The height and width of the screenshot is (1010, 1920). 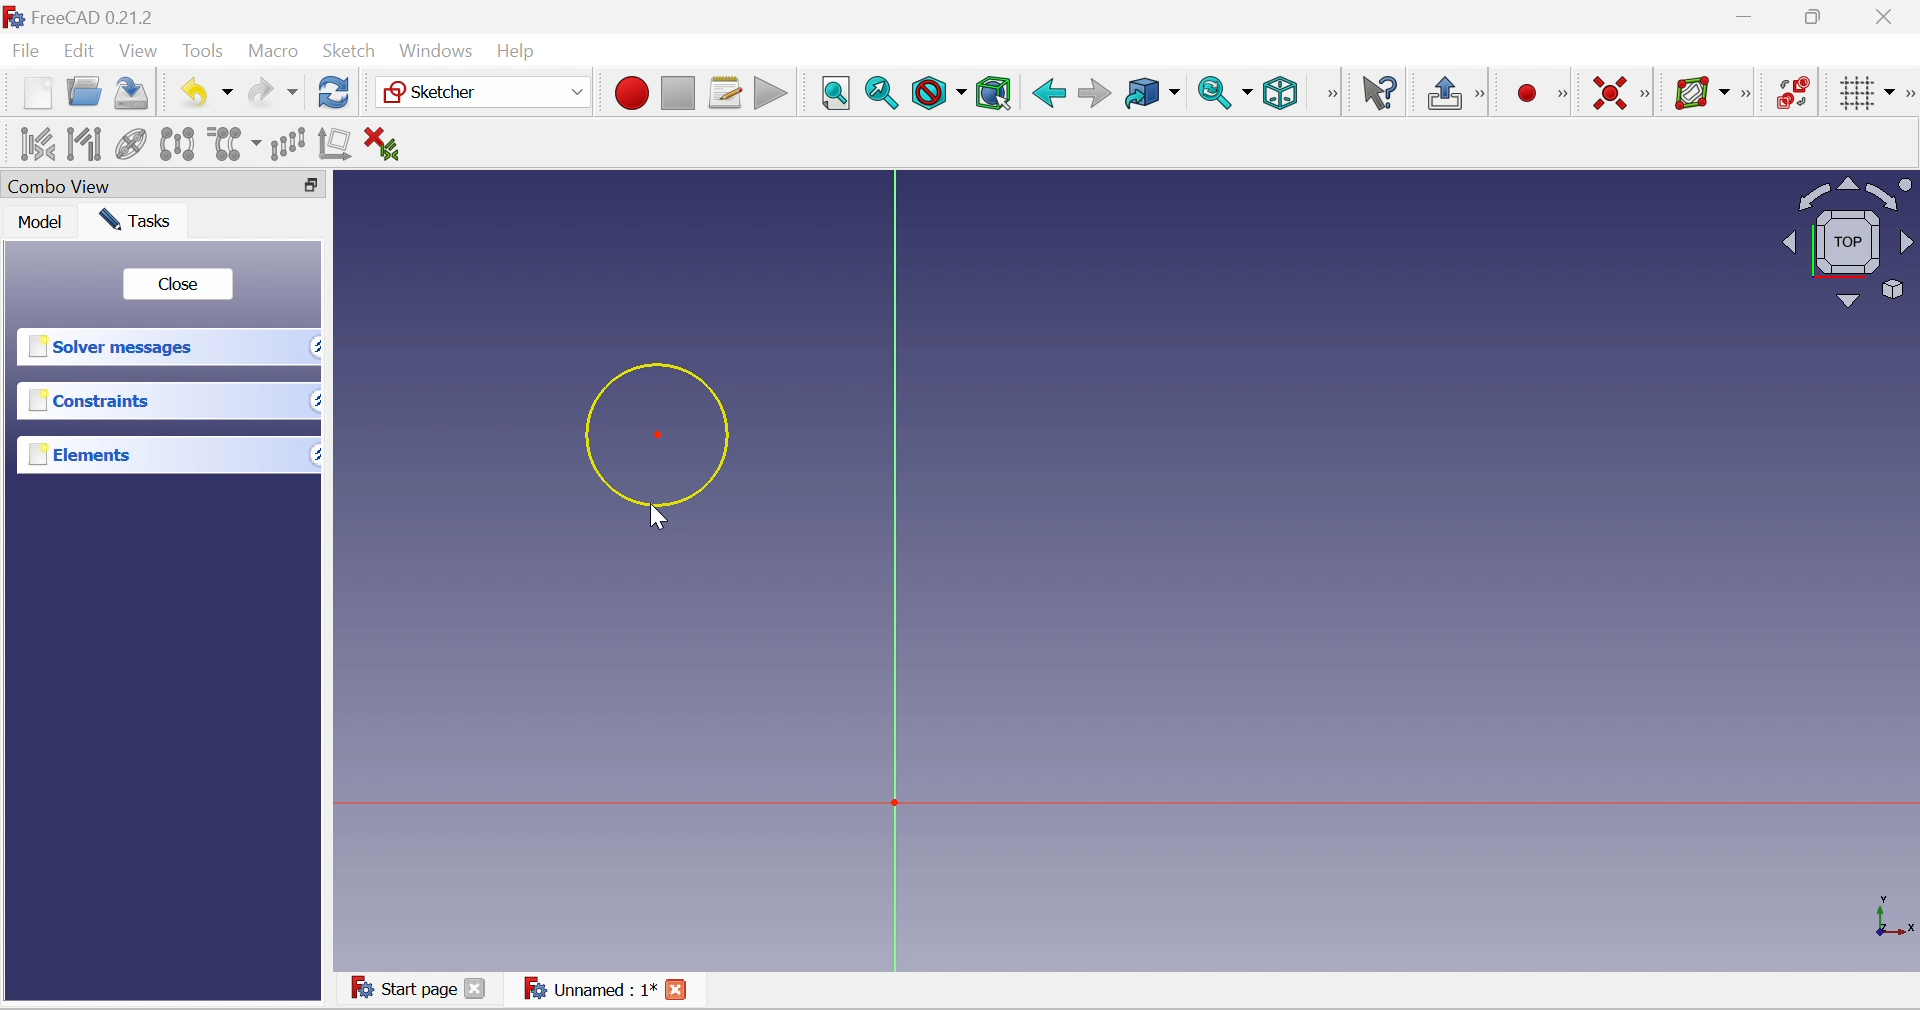 I want to click on Sketch, so click(x=349, y=53).